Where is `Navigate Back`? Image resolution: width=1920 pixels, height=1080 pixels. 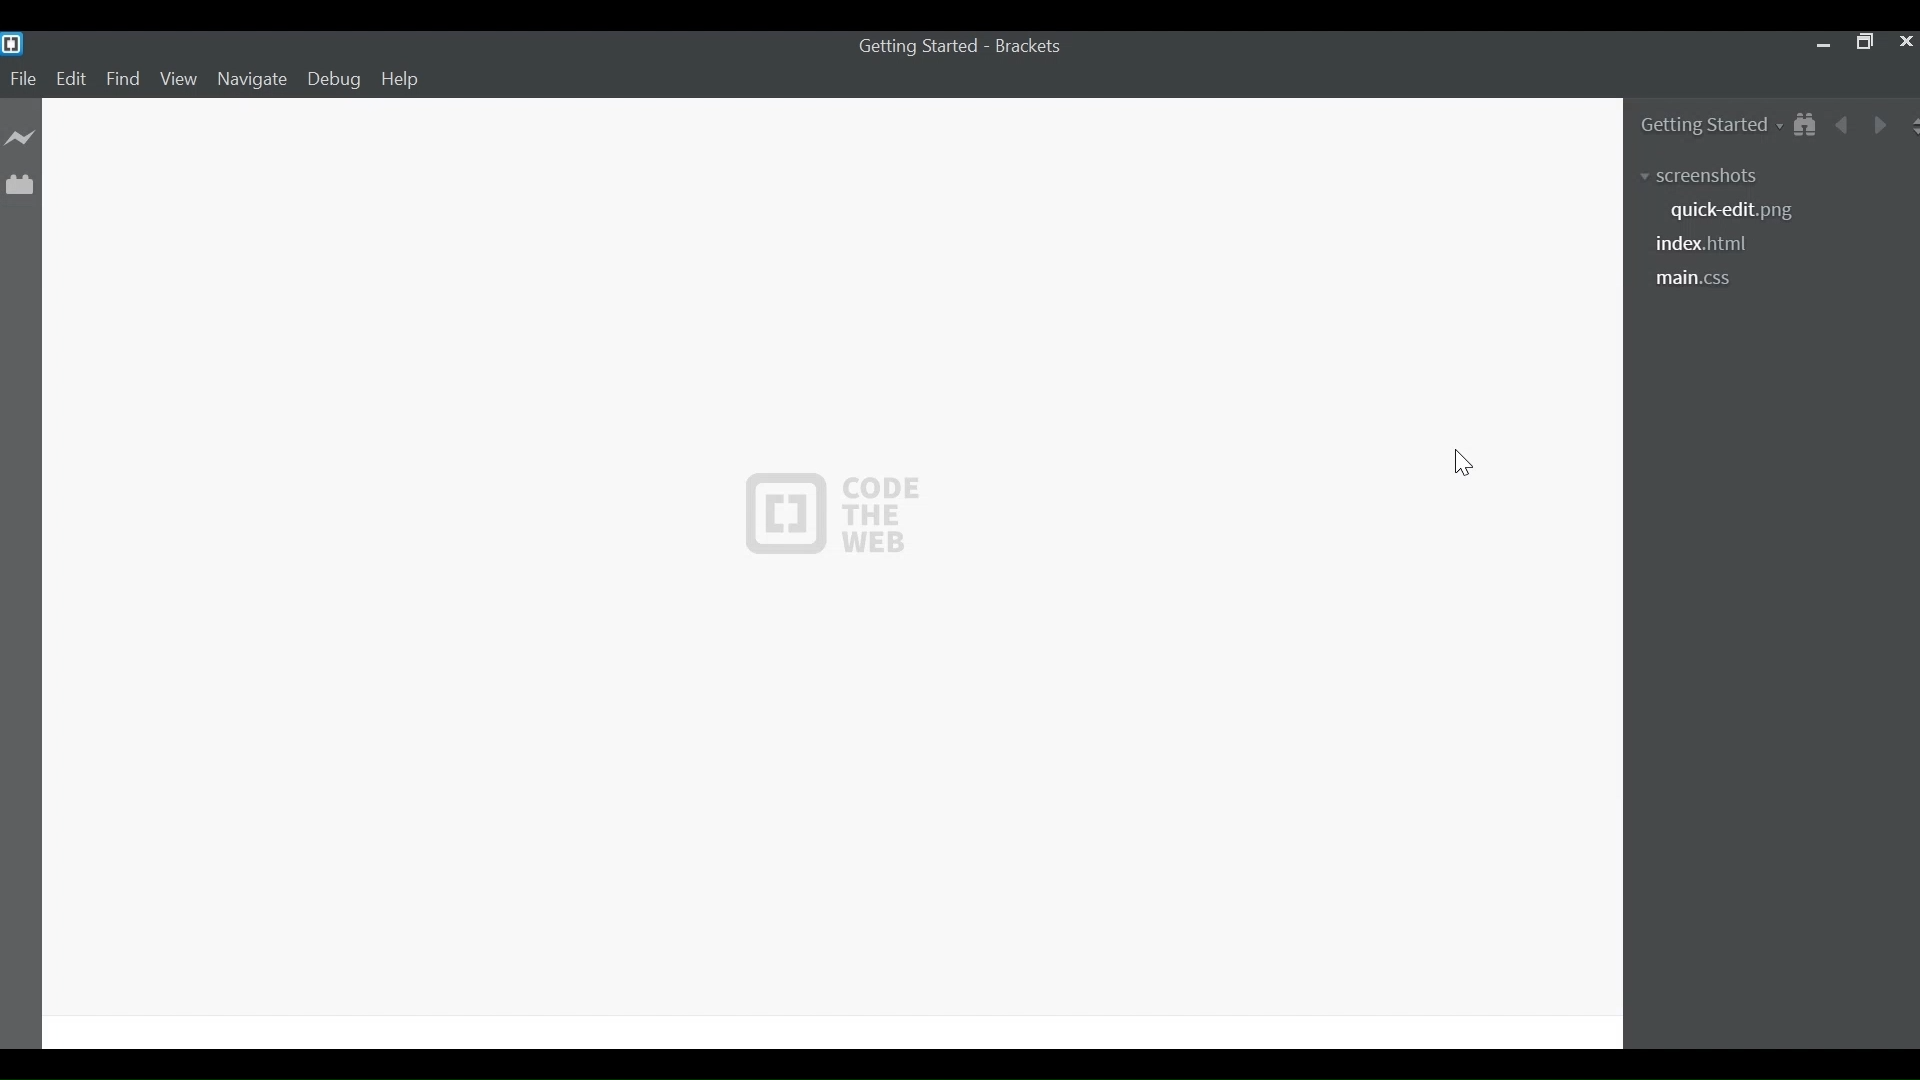
Navigate Back is located at coordinates (1844, 123).